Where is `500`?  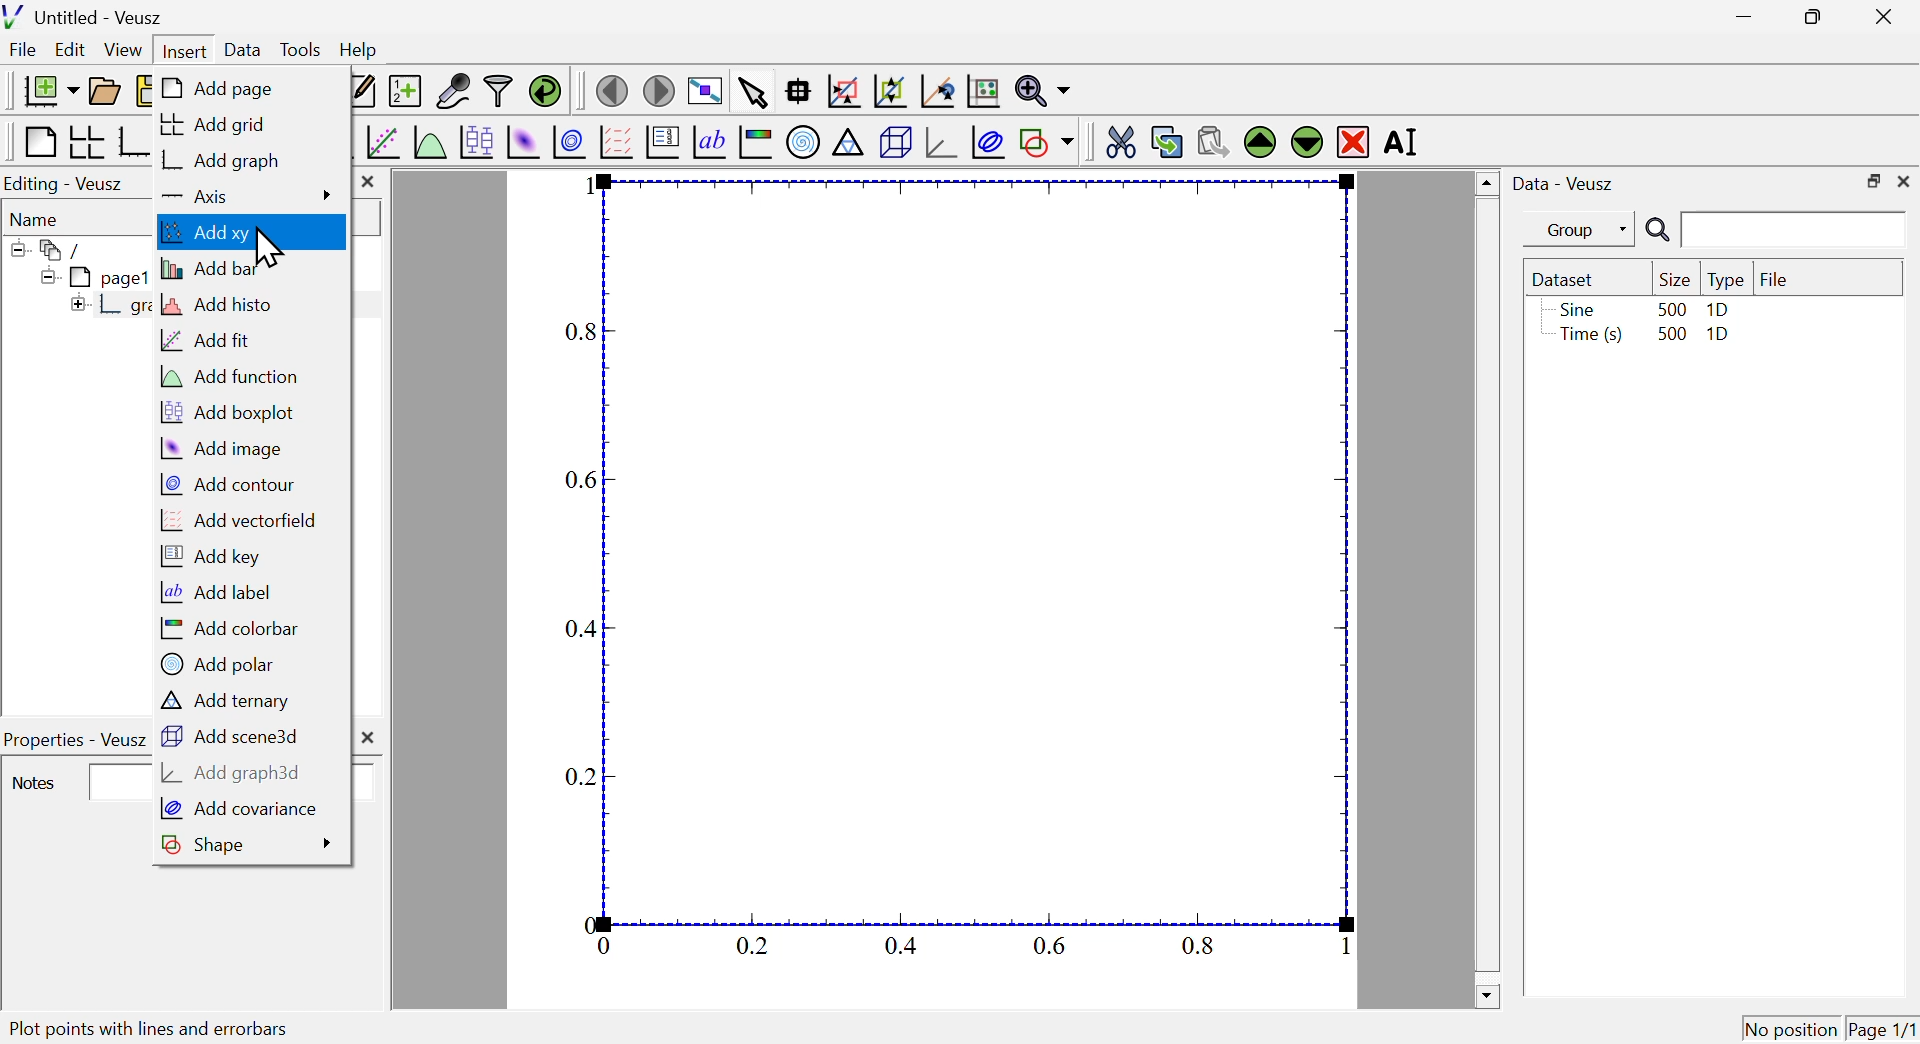 500 is located at coordinates (1670, 335).